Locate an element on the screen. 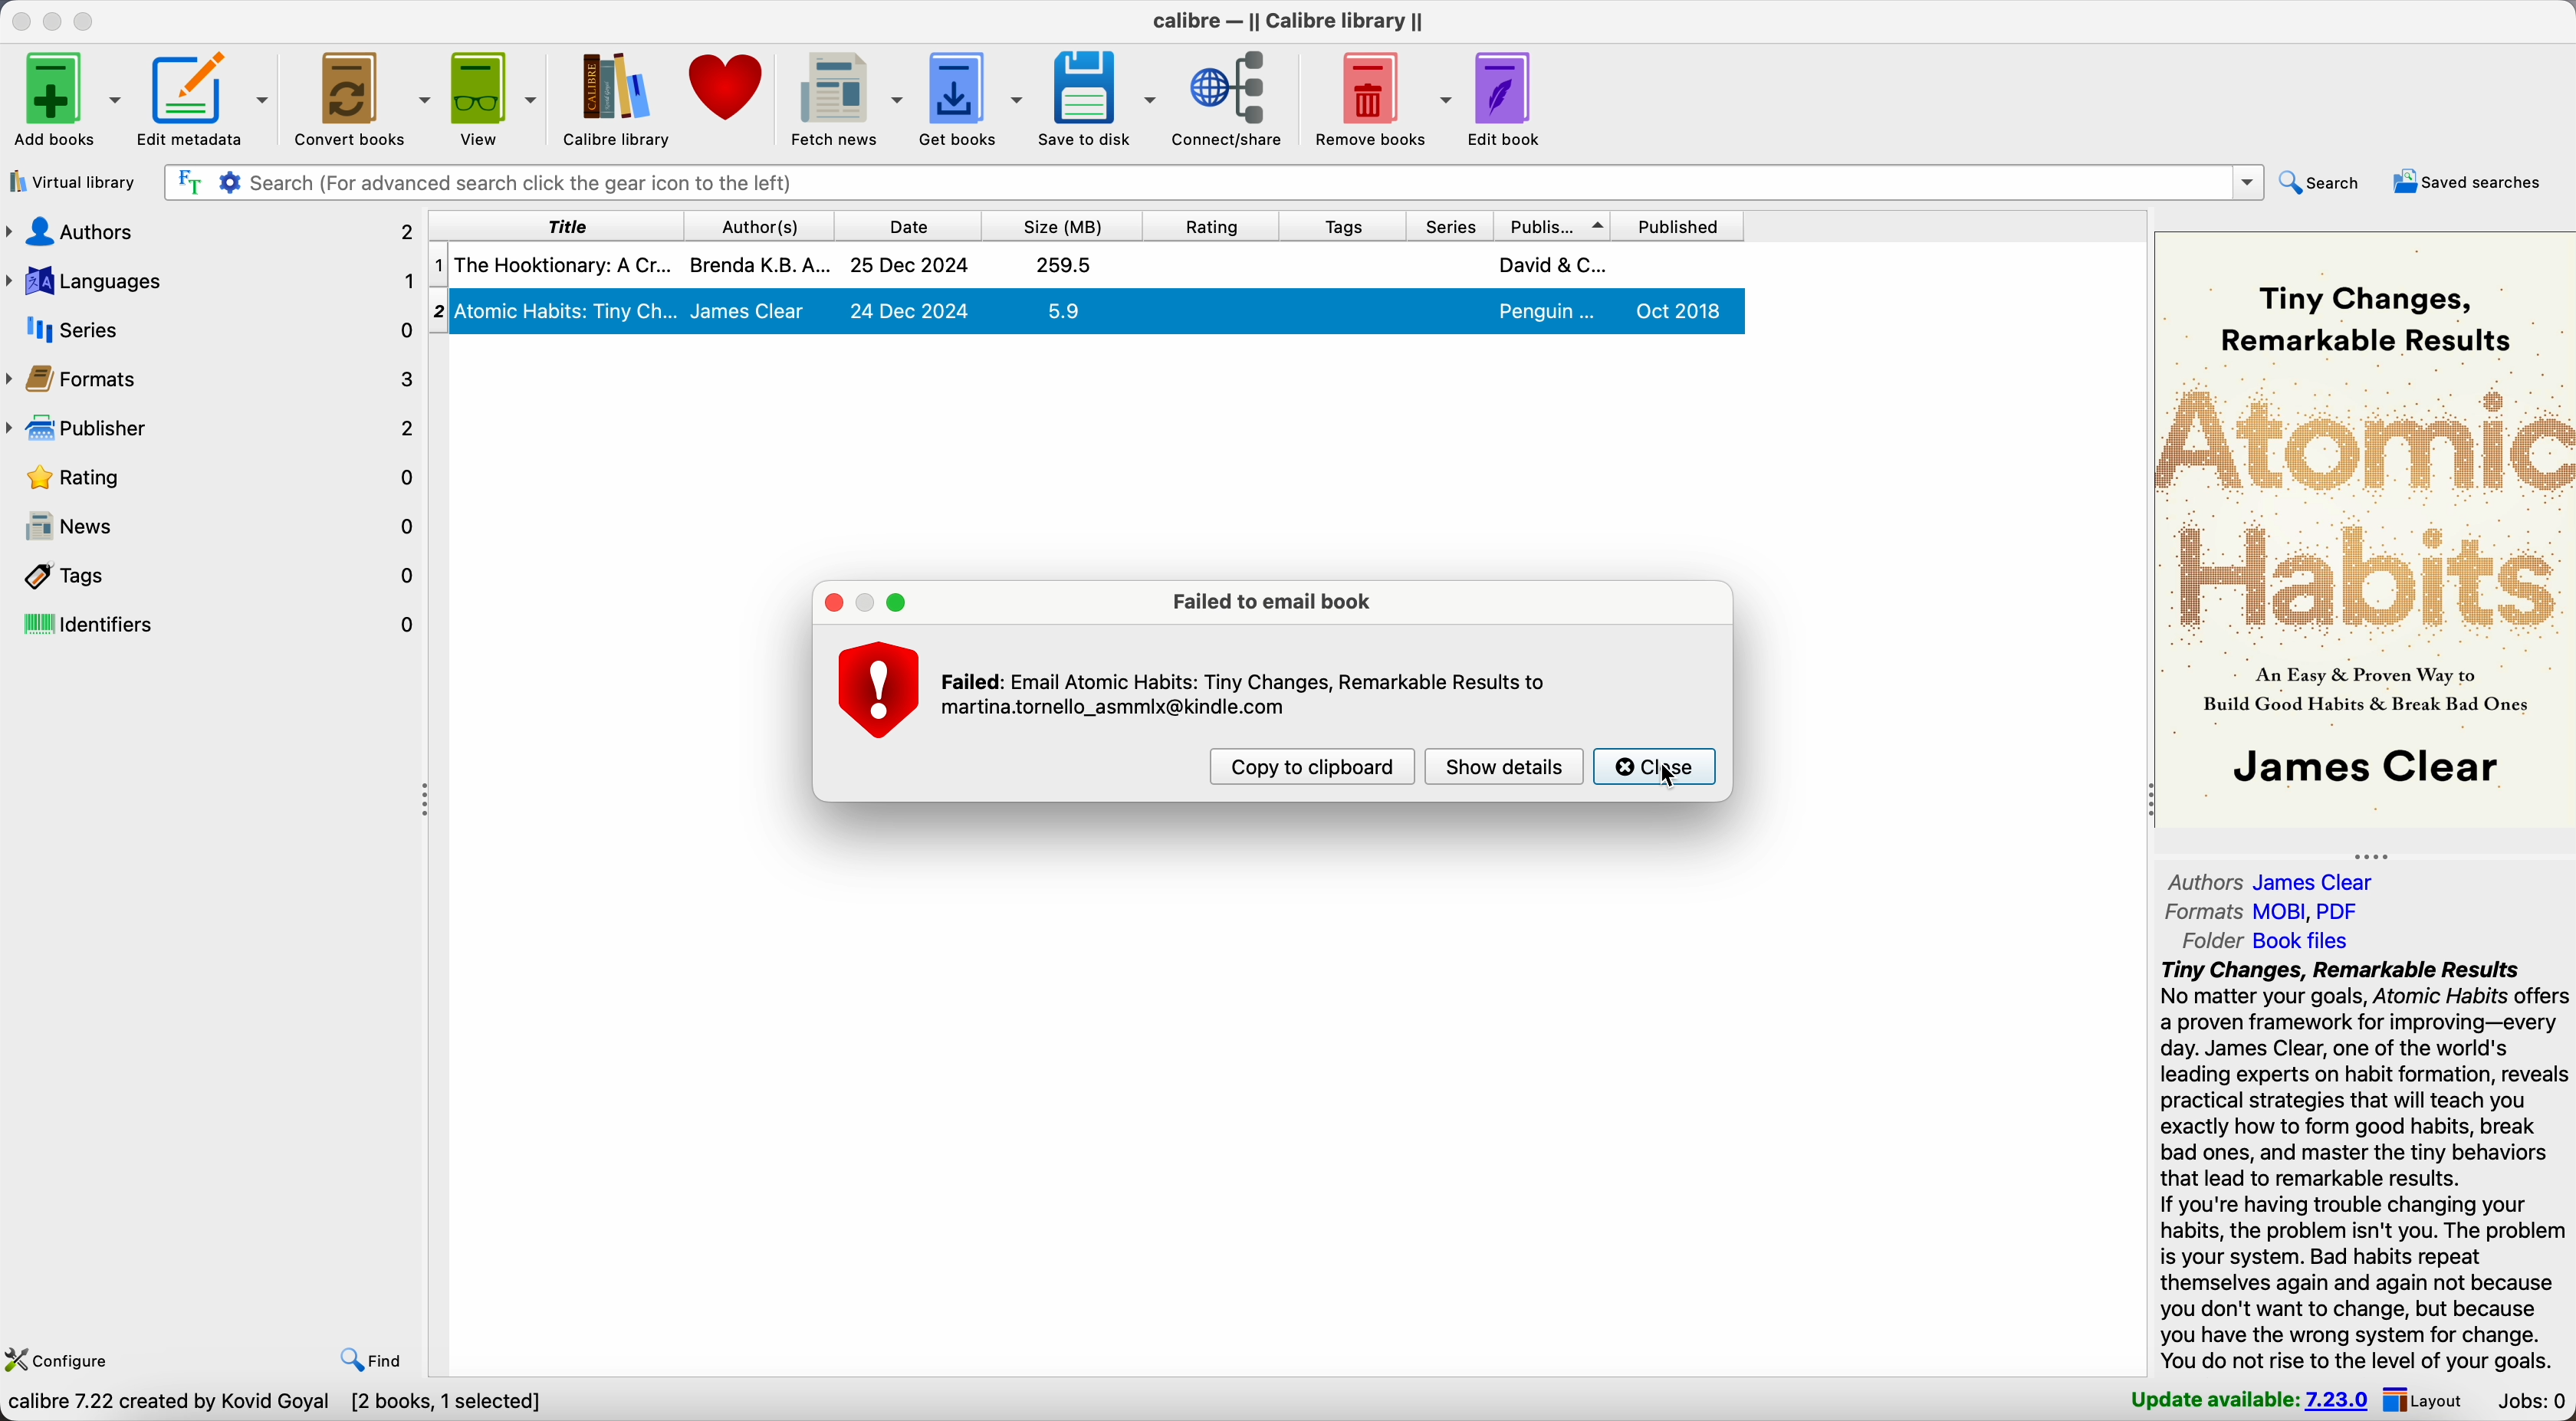  search is located at coordinates (2327, 184).